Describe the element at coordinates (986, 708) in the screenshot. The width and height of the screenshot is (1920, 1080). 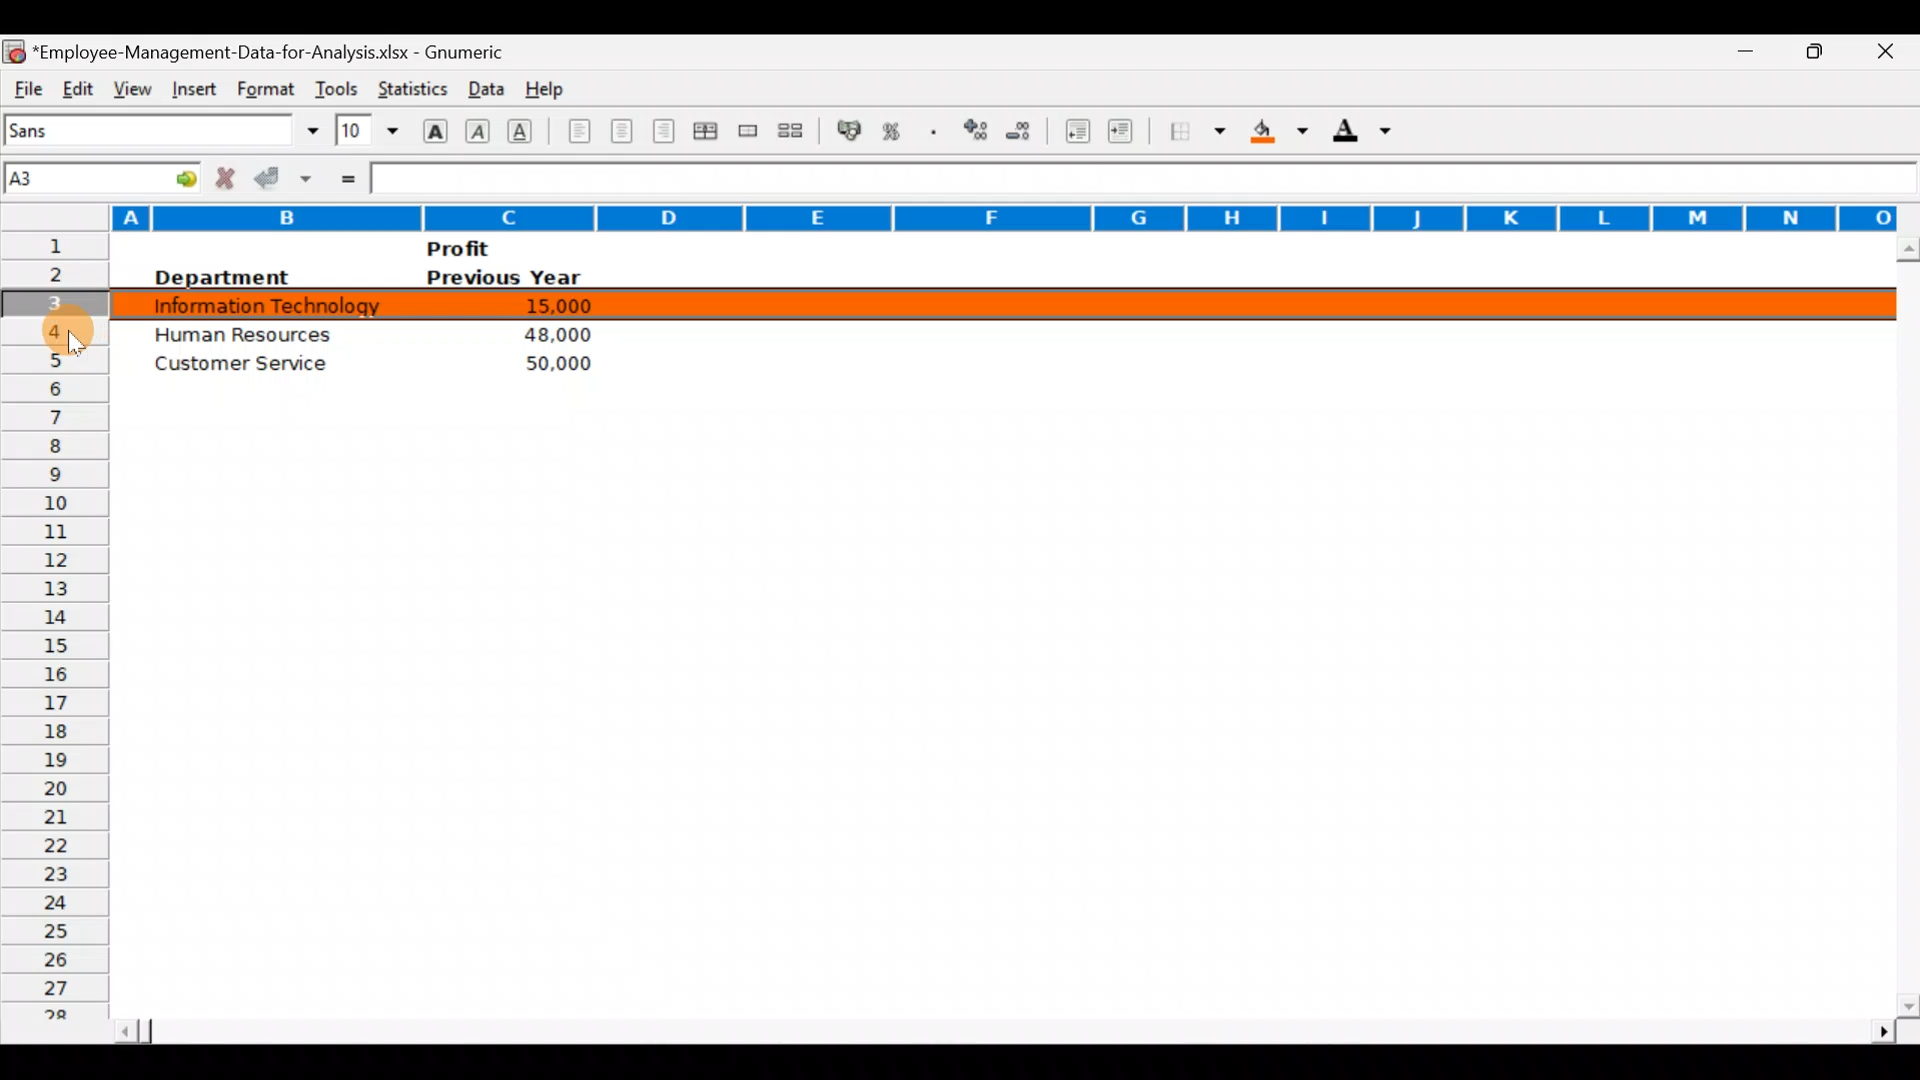
I see `Cells` at that location.